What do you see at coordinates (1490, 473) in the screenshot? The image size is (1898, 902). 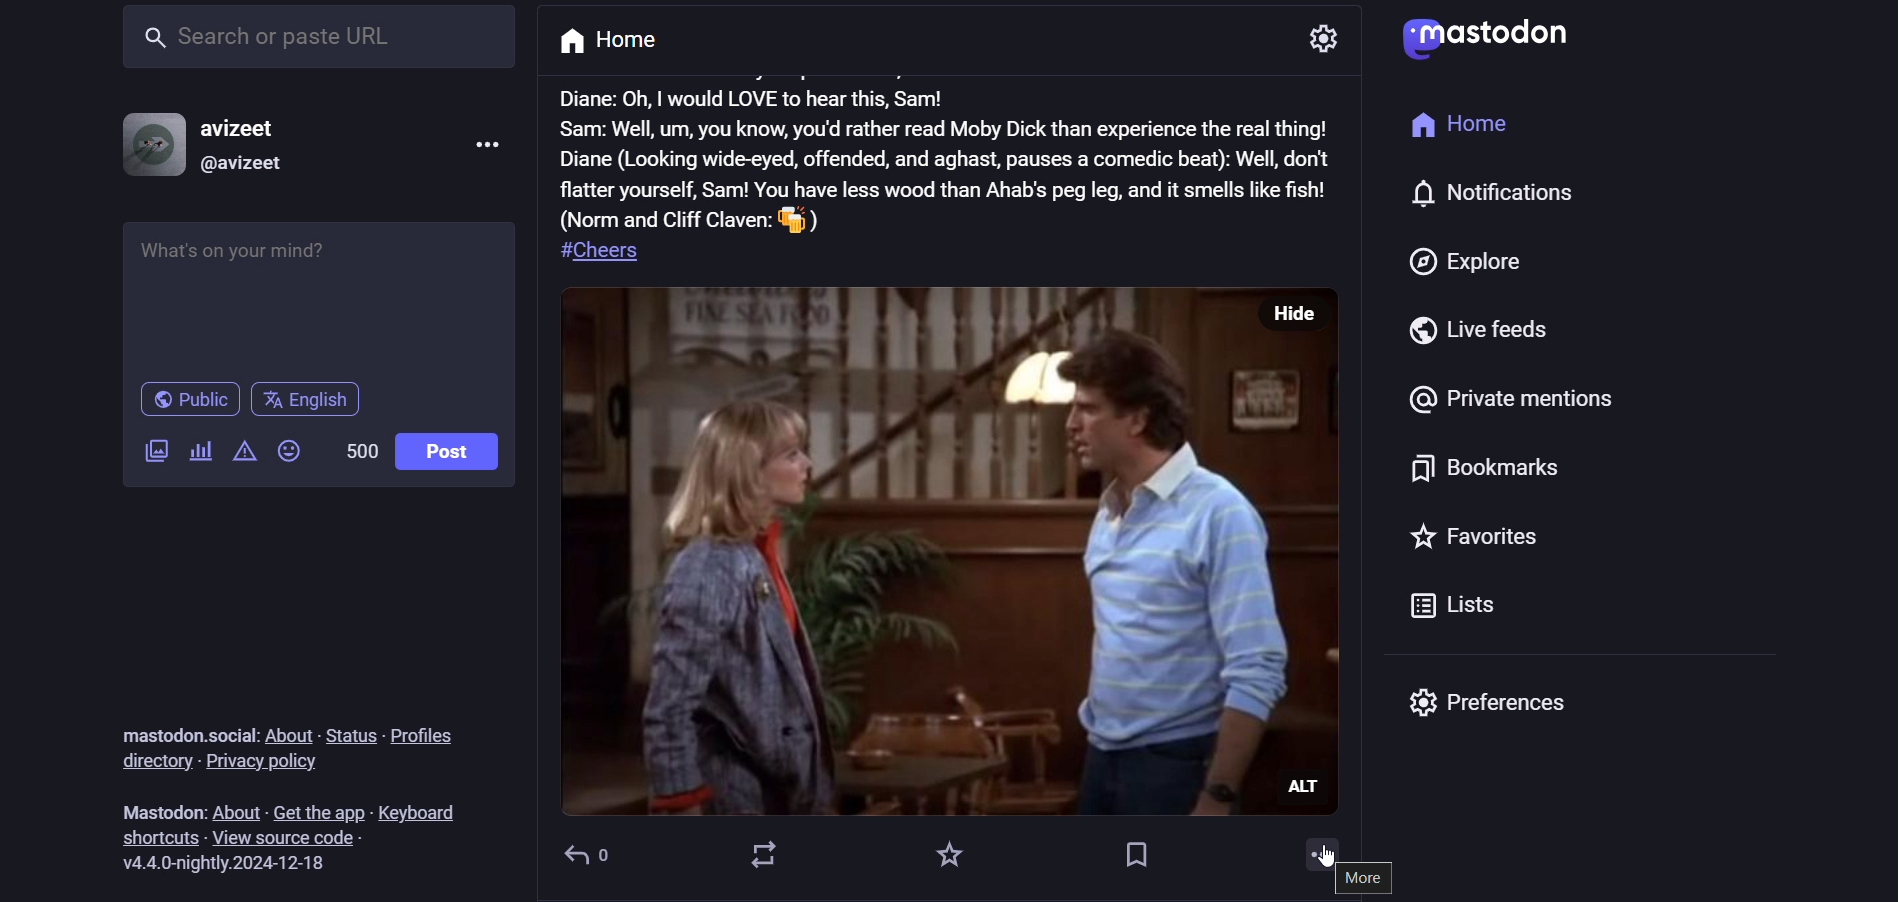 I see `bookmarks` at bounding box center [1490, 473].